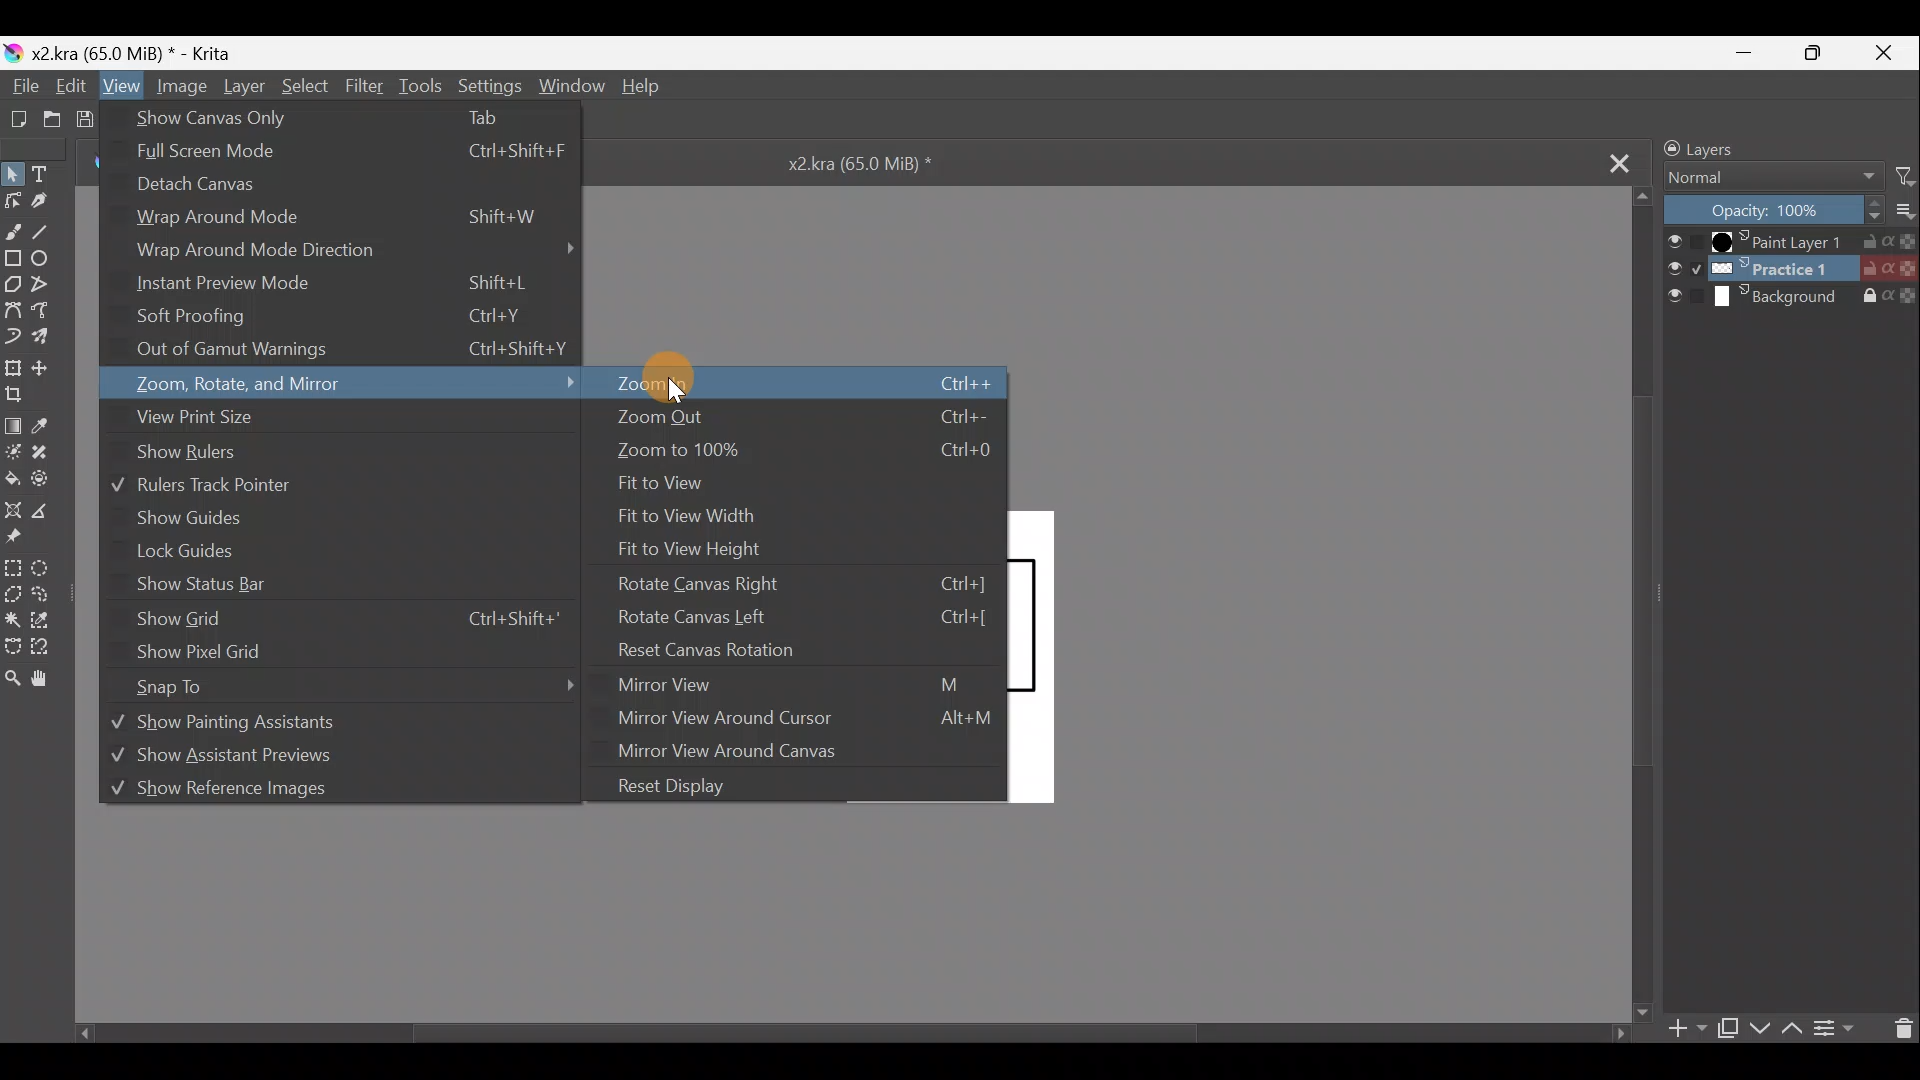  Describe the element at coordinates (740, 650) in the screenshot. I see `Reset canvas rotation` at that location.